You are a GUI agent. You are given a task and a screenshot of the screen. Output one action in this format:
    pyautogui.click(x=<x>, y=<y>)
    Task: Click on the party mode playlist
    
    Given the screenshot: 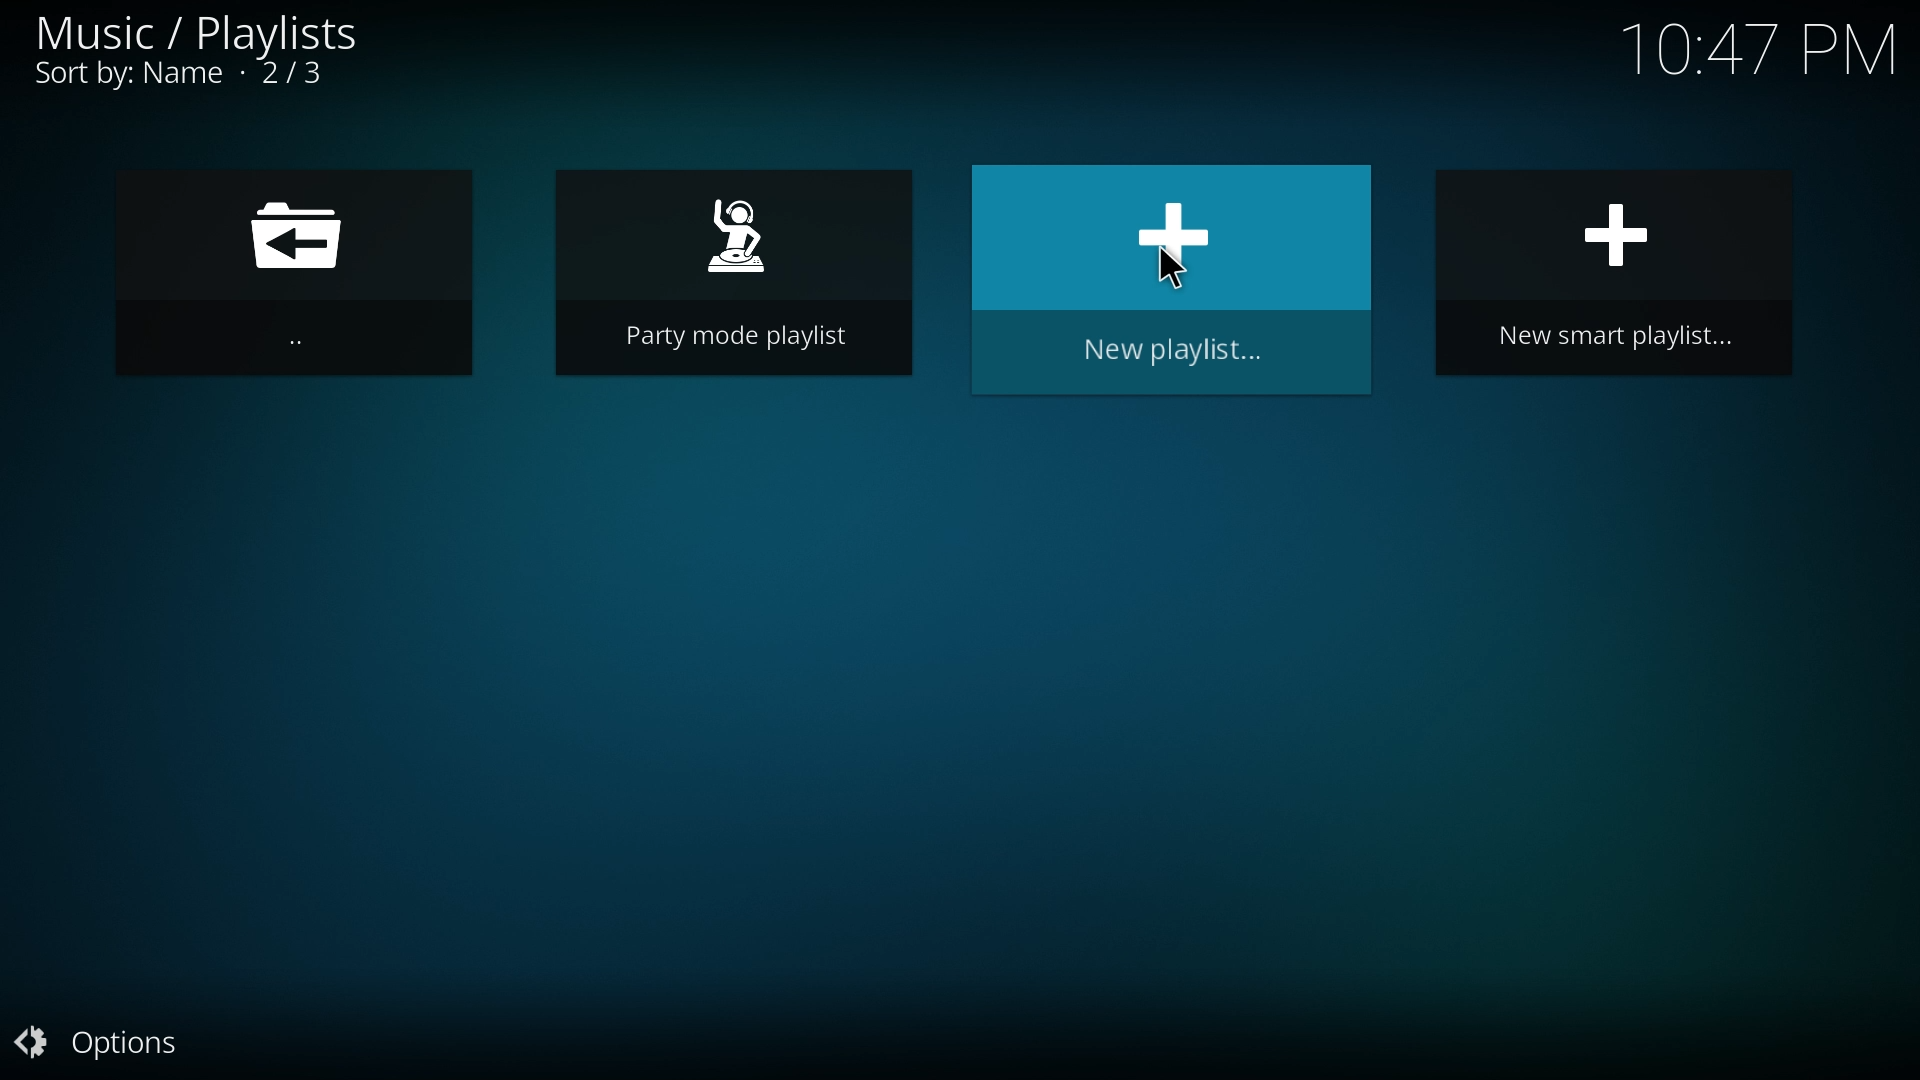 What is the action you would take?
    pyautogui.click(x=736, y=274)
    